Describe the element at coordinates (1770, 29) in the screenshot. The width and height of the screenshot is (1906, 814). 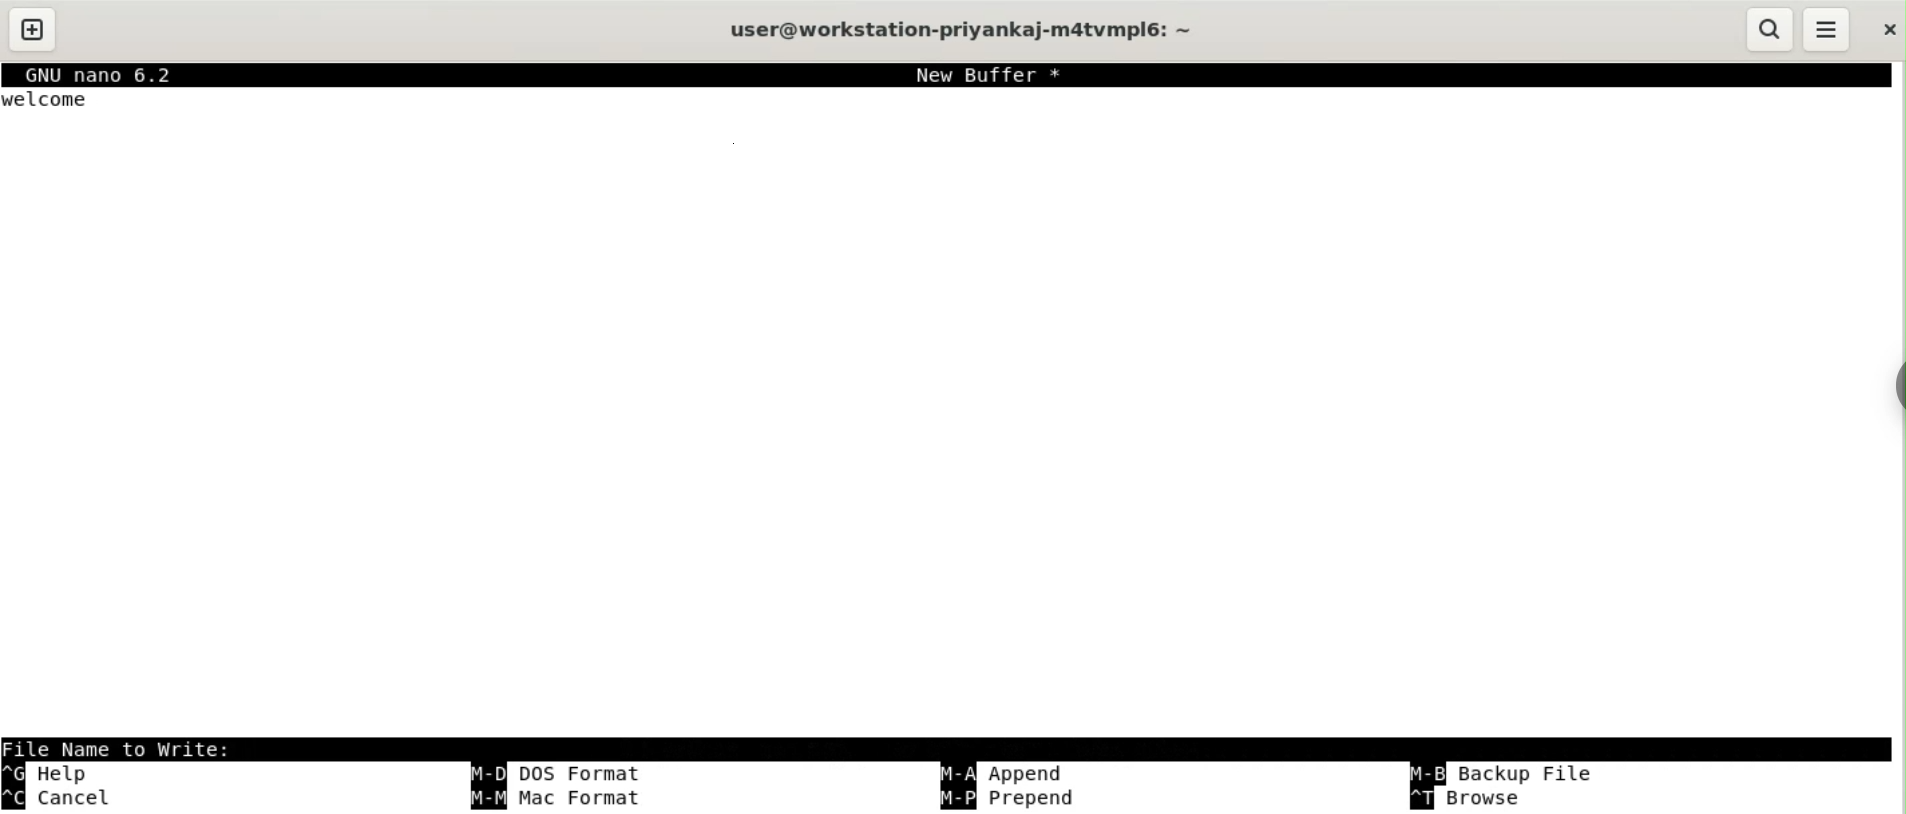
I see `search` at that location.